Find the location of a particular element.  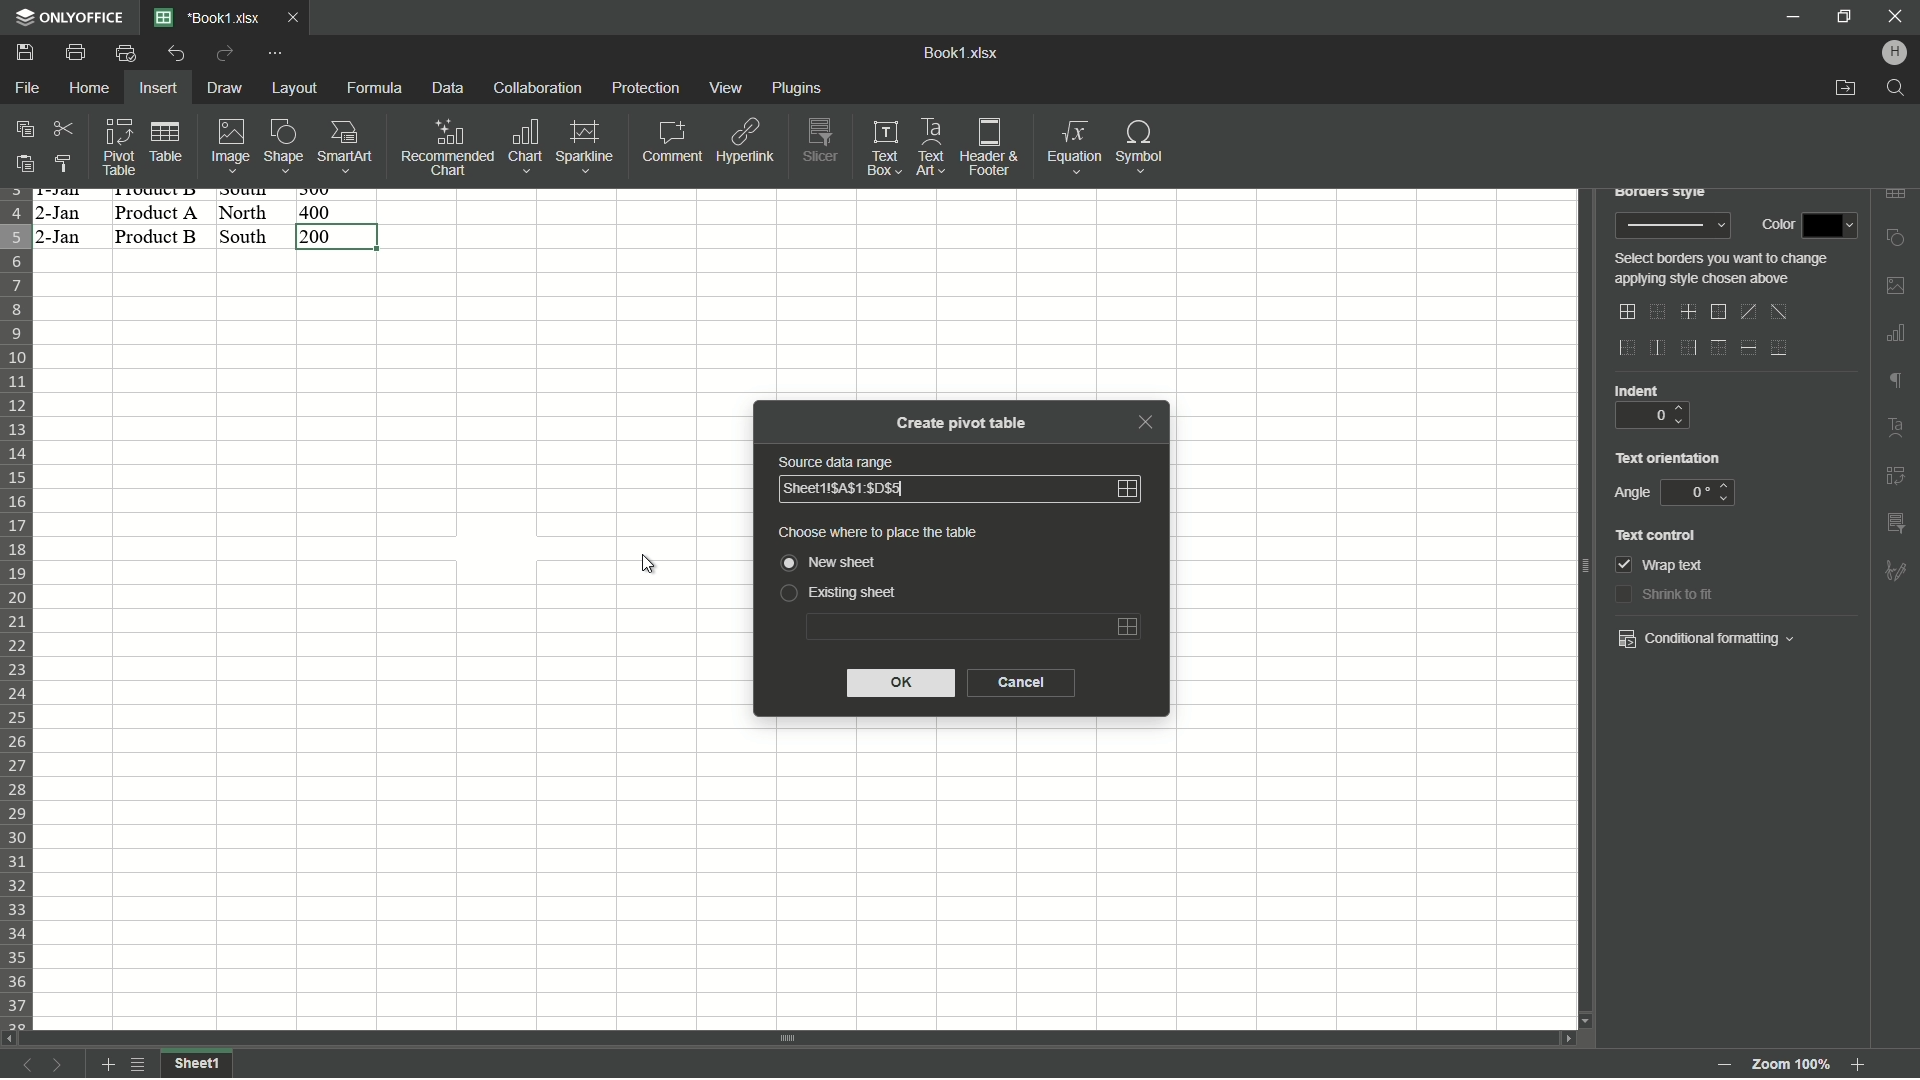

border style preview is located at coordinates (1671, 224).